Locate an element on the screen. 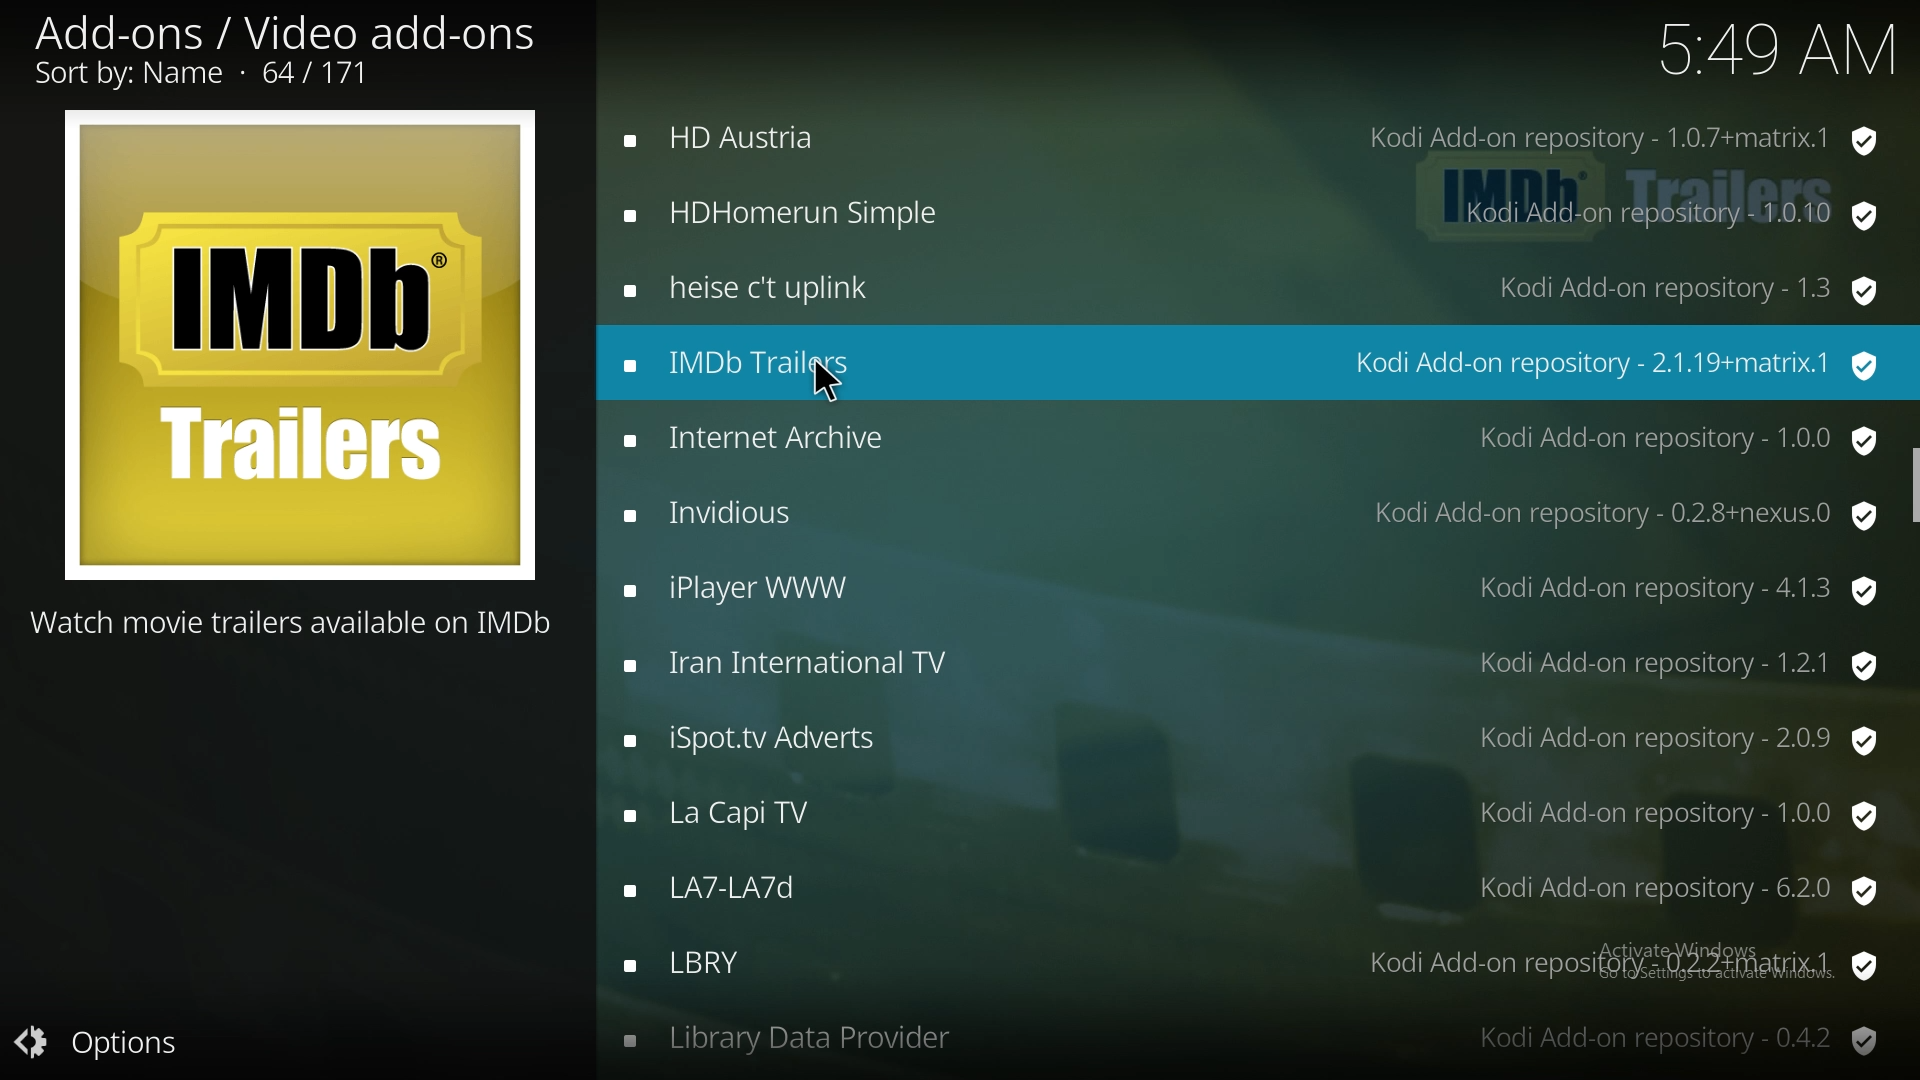 This screenshot has height=1080, width=1920. cursor is located at coordinates (825, 384).